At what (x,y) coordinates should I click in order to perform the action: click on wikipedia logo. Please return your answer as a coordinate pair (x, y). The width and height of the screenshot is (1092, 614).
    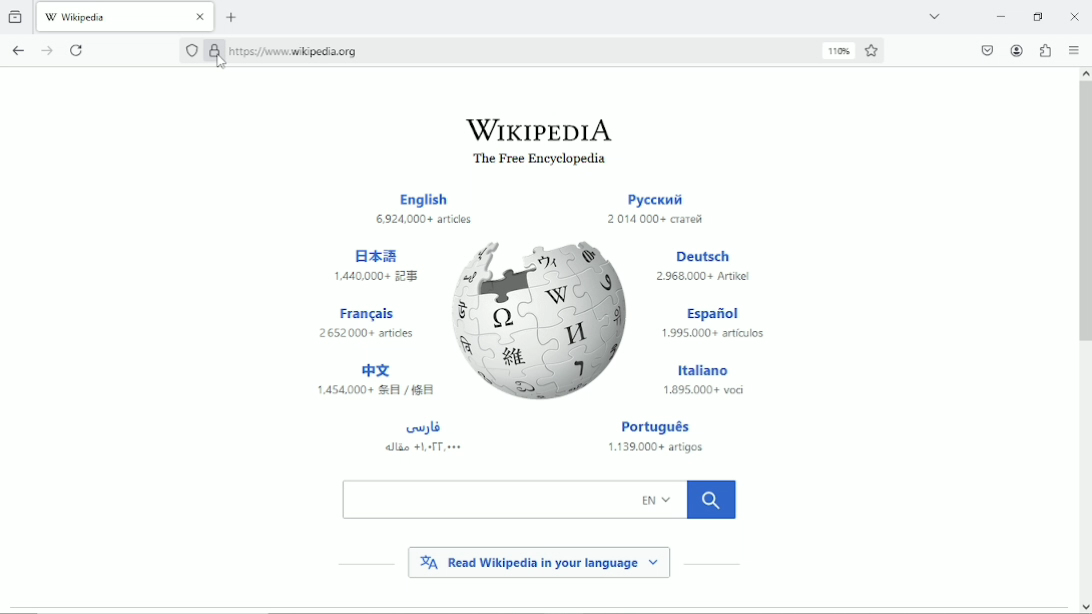
    Looking at the image, I should click on (543, 319).